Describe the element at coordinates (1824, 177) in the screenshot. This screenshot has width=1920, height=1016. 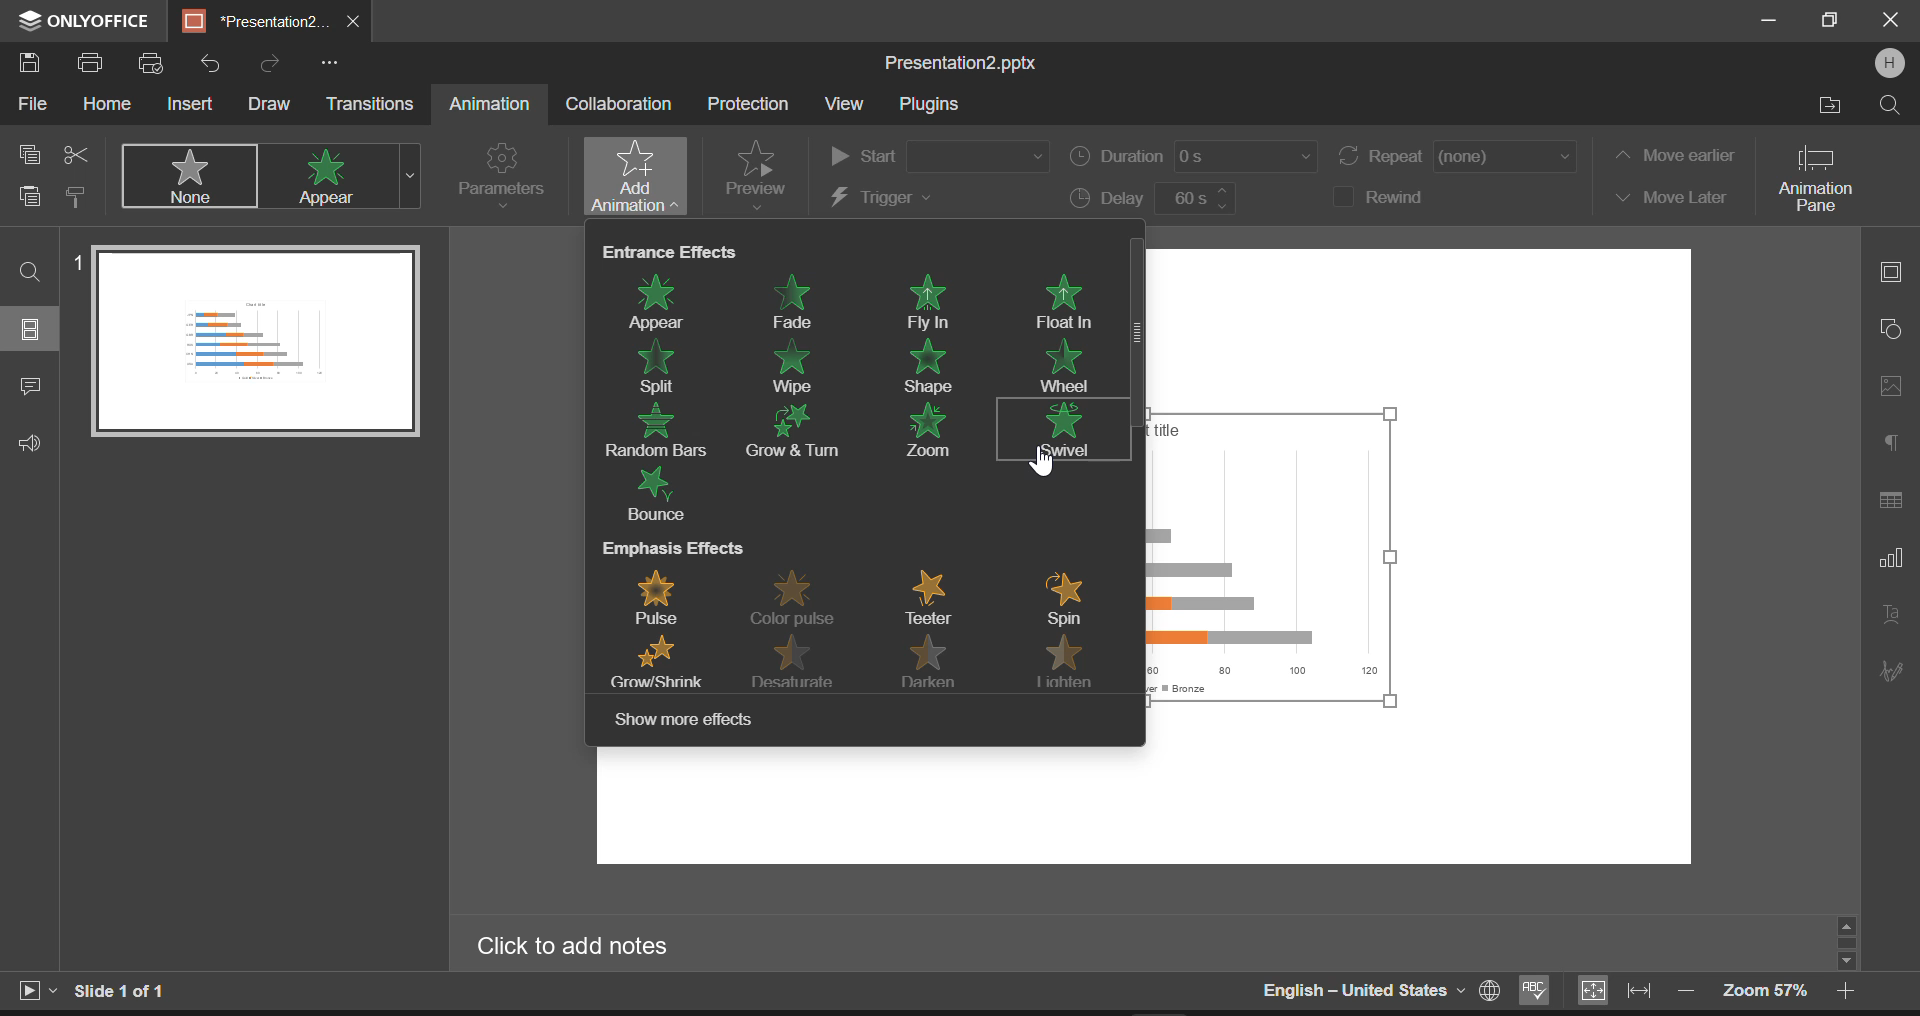
I see `Animation Pane` at that location.